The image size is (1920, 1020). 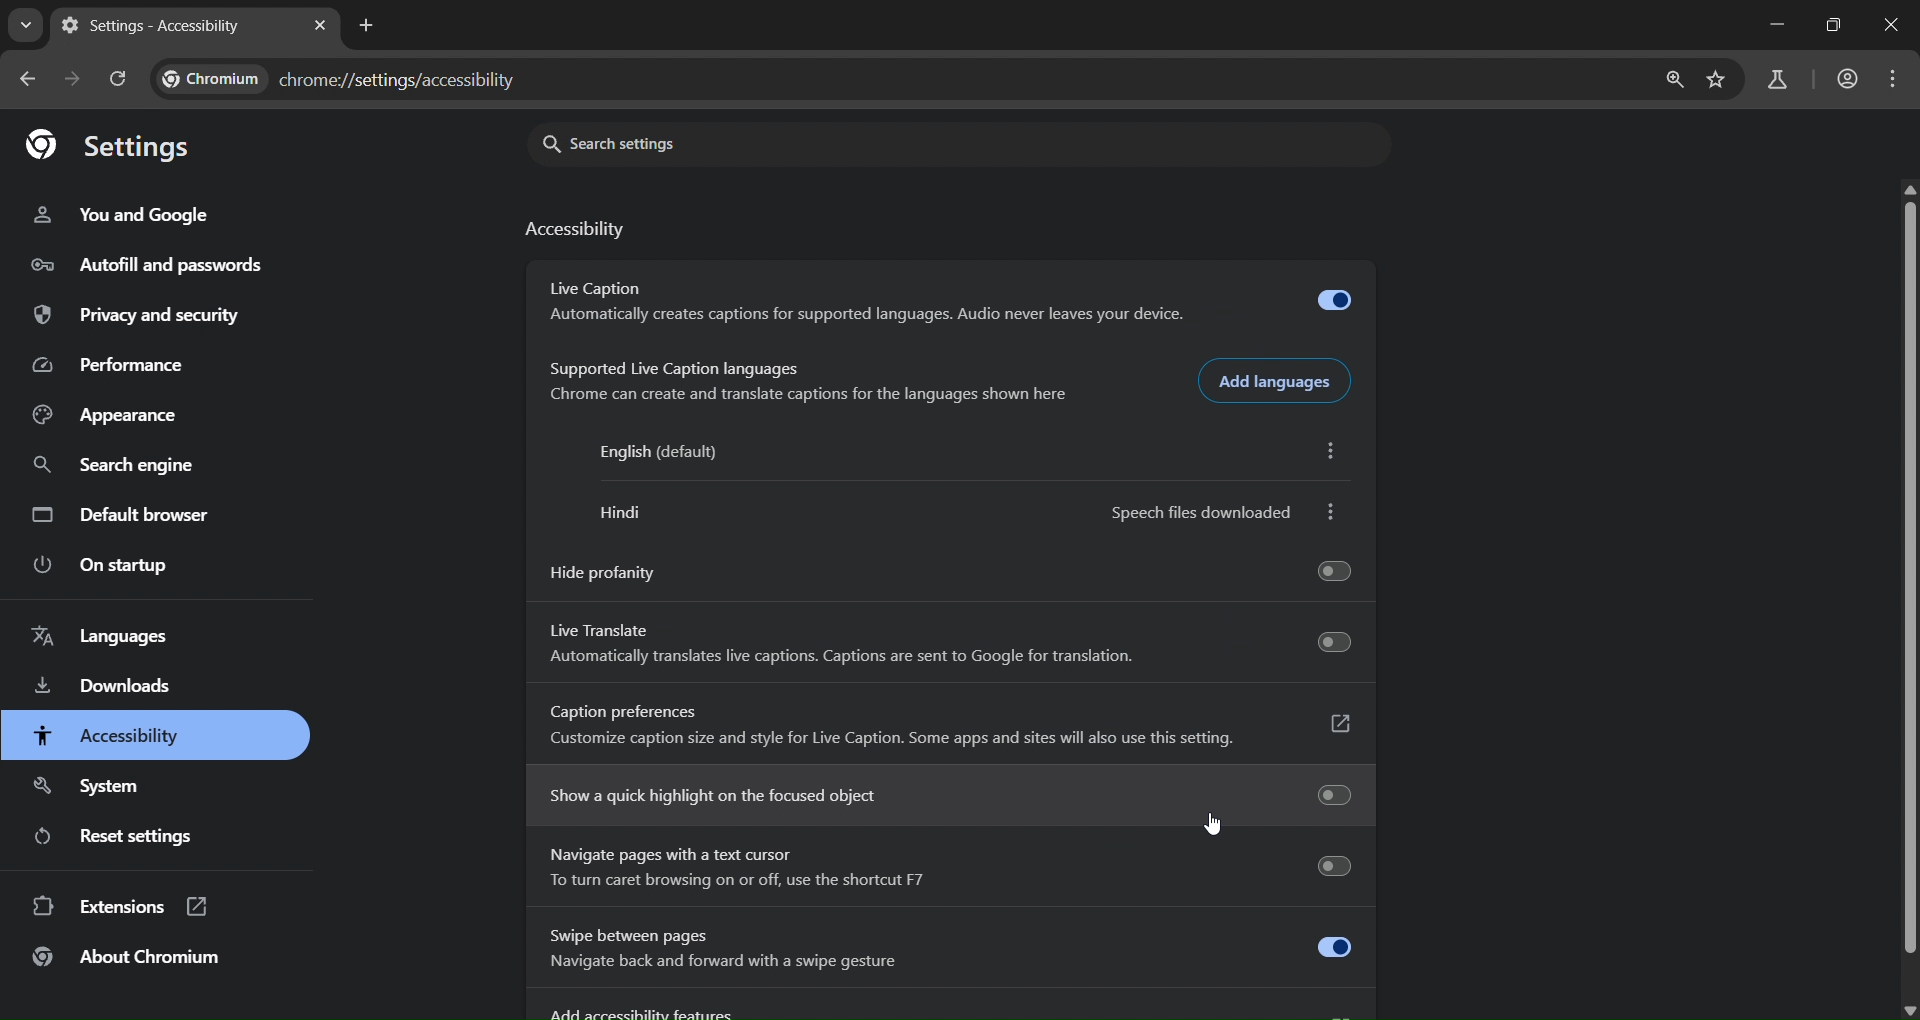 I want to click on Supported Live Caption languages
Chrome can create and translate captions for the languages shown here, so click(x=809, y=381).